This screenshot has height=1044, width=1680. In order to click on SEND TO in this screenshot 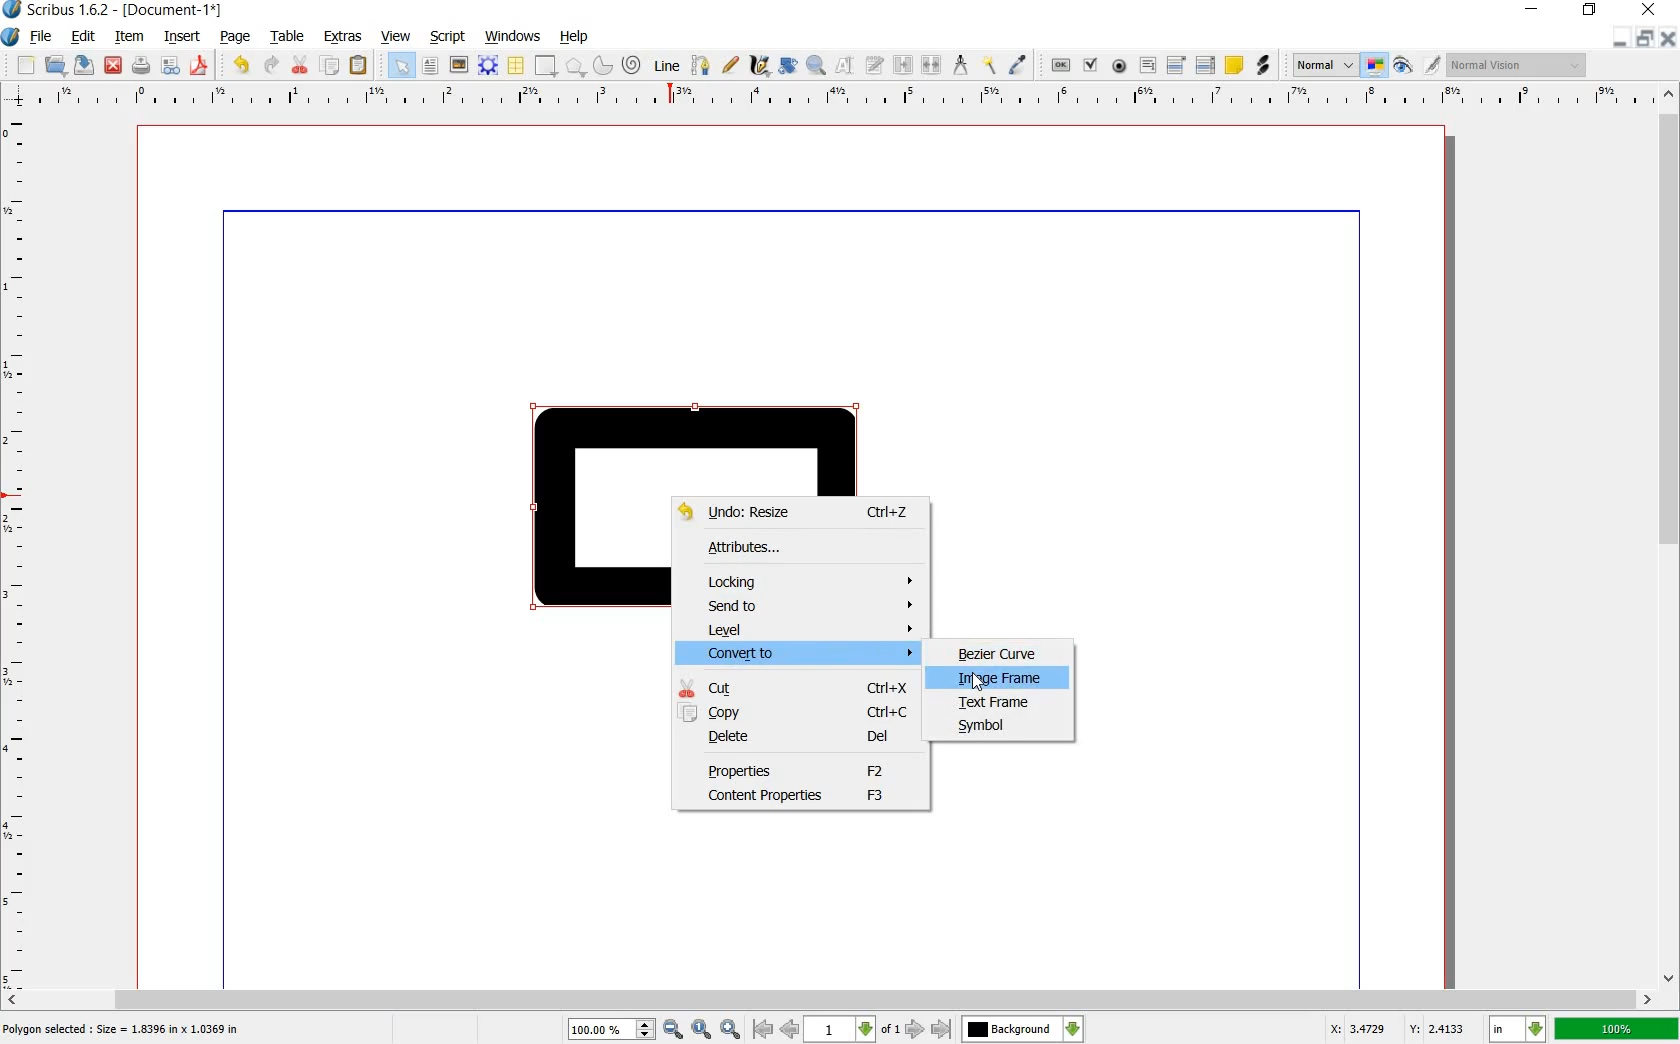, I will do `click(813, 605)`.